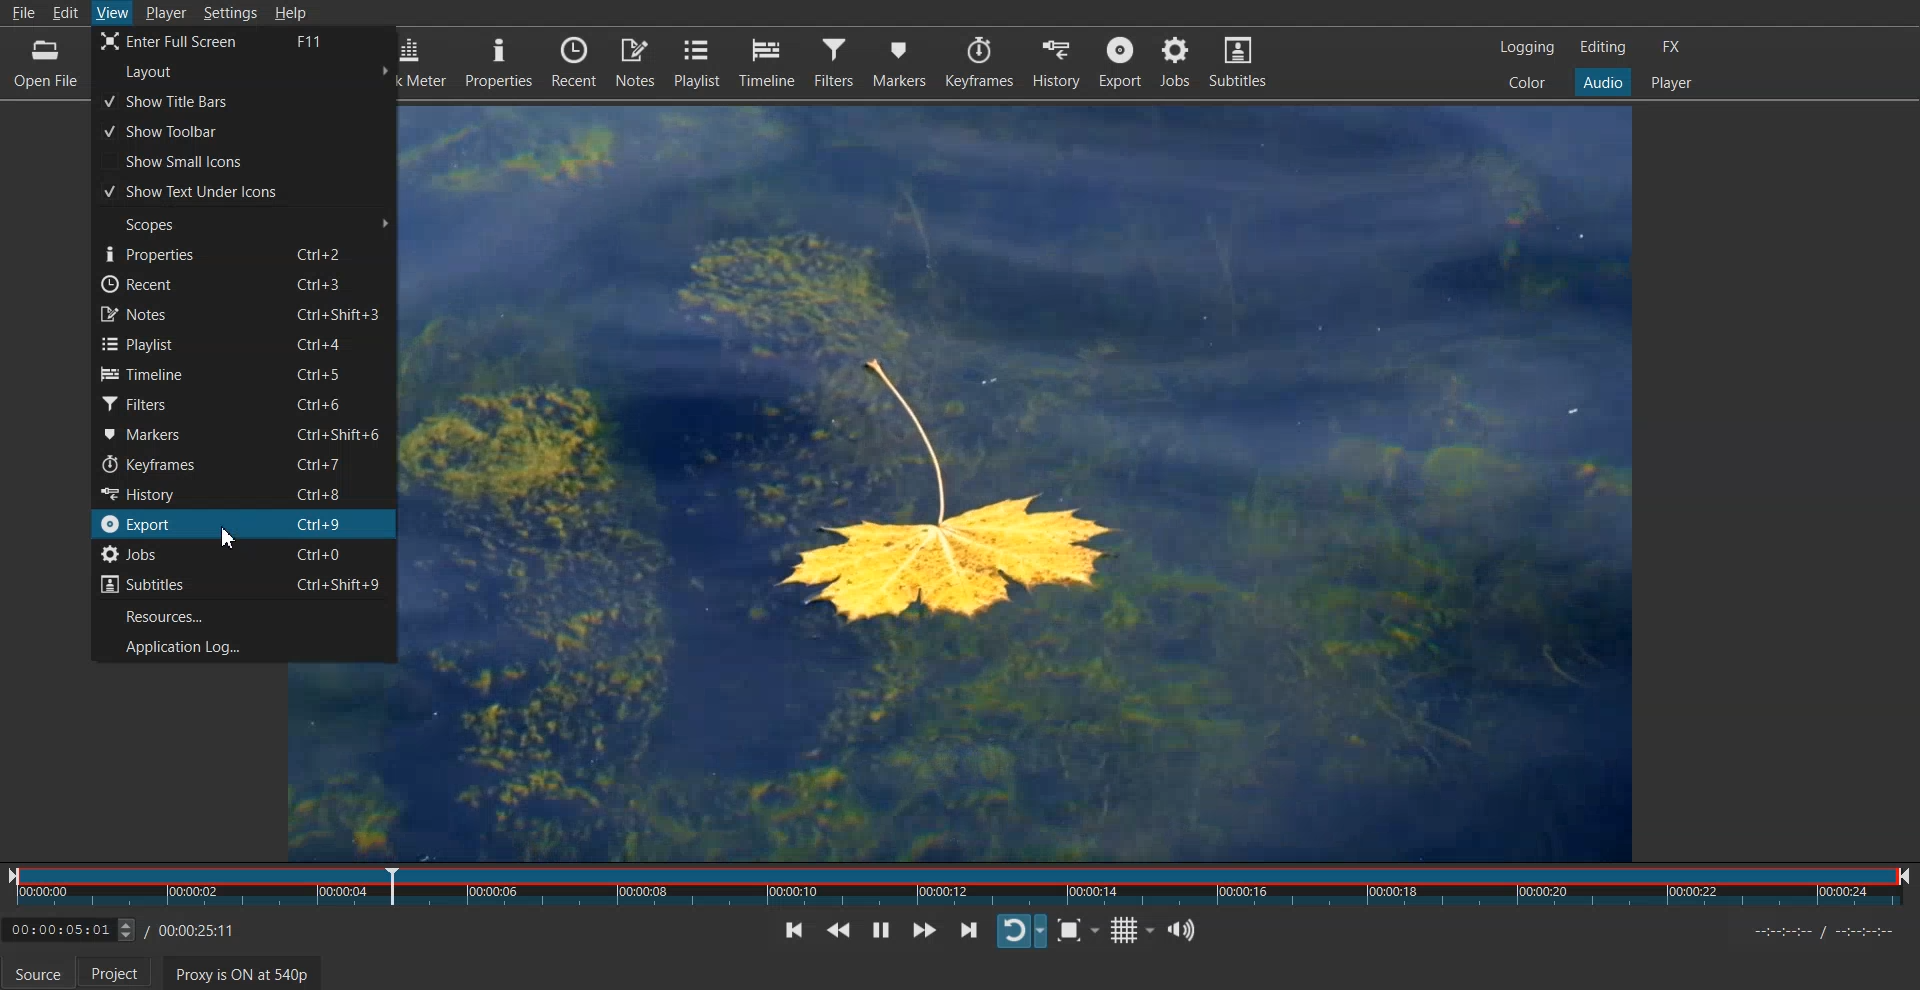 This screenshot has width=1920, height=990. What do you see at coordinates (242, 582) in the screenshot?
I see `Subtitles` at bounding box center [242, 582].